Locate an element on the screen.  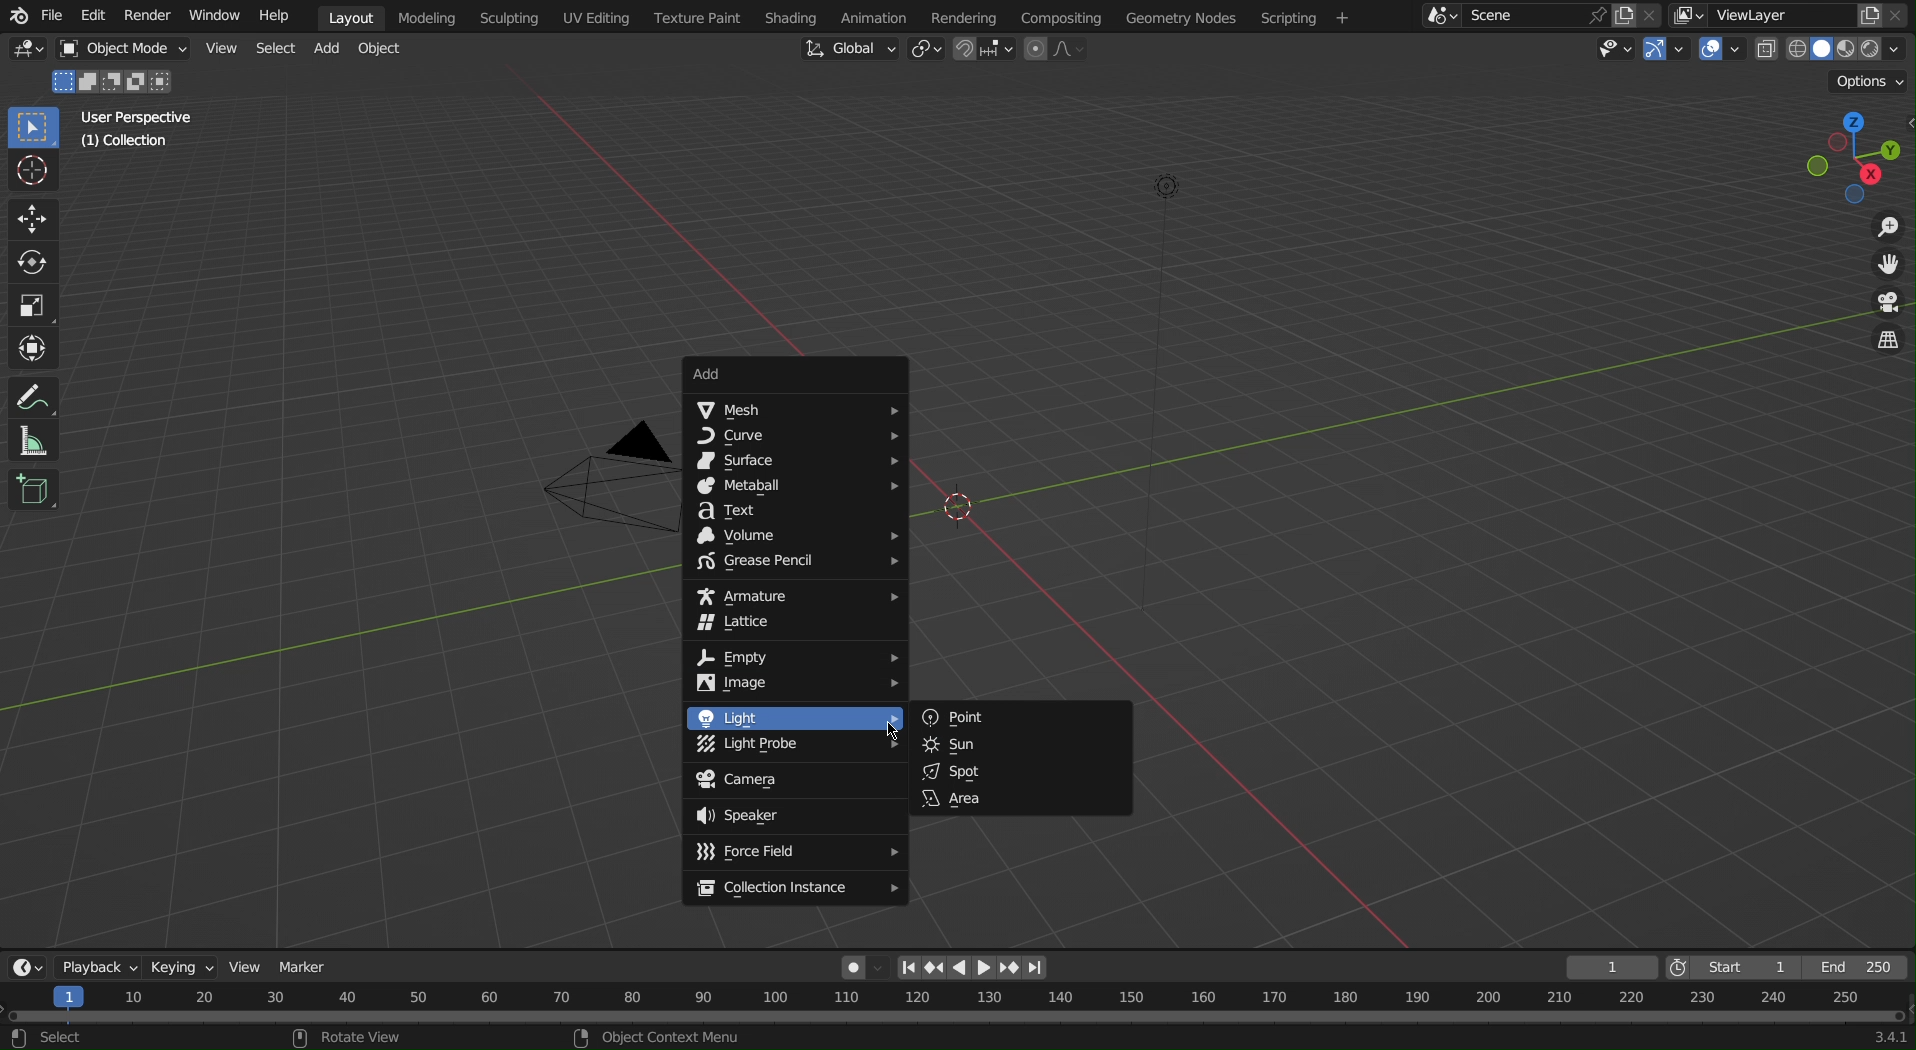
Transform Pivot Point is located at coordinates (926, 51).